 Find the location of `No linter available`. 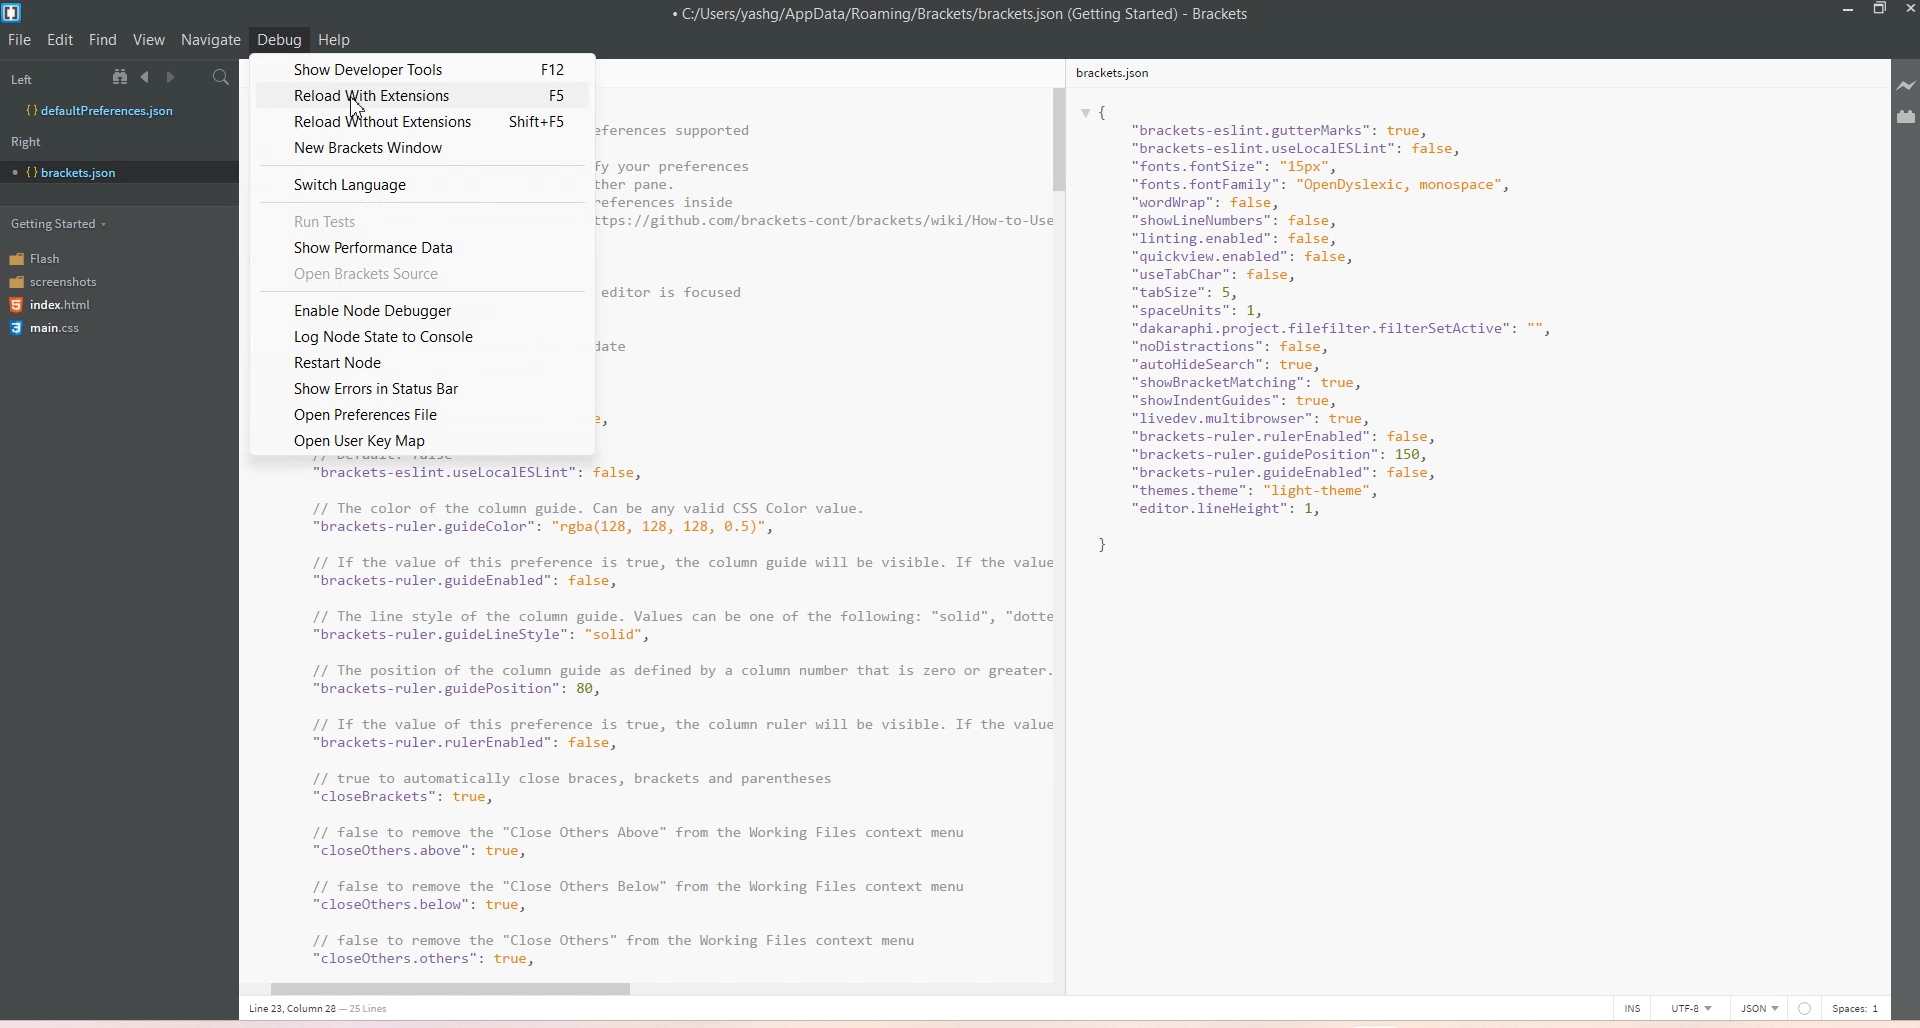

No linter available is located at coordinates (1804, 1009).